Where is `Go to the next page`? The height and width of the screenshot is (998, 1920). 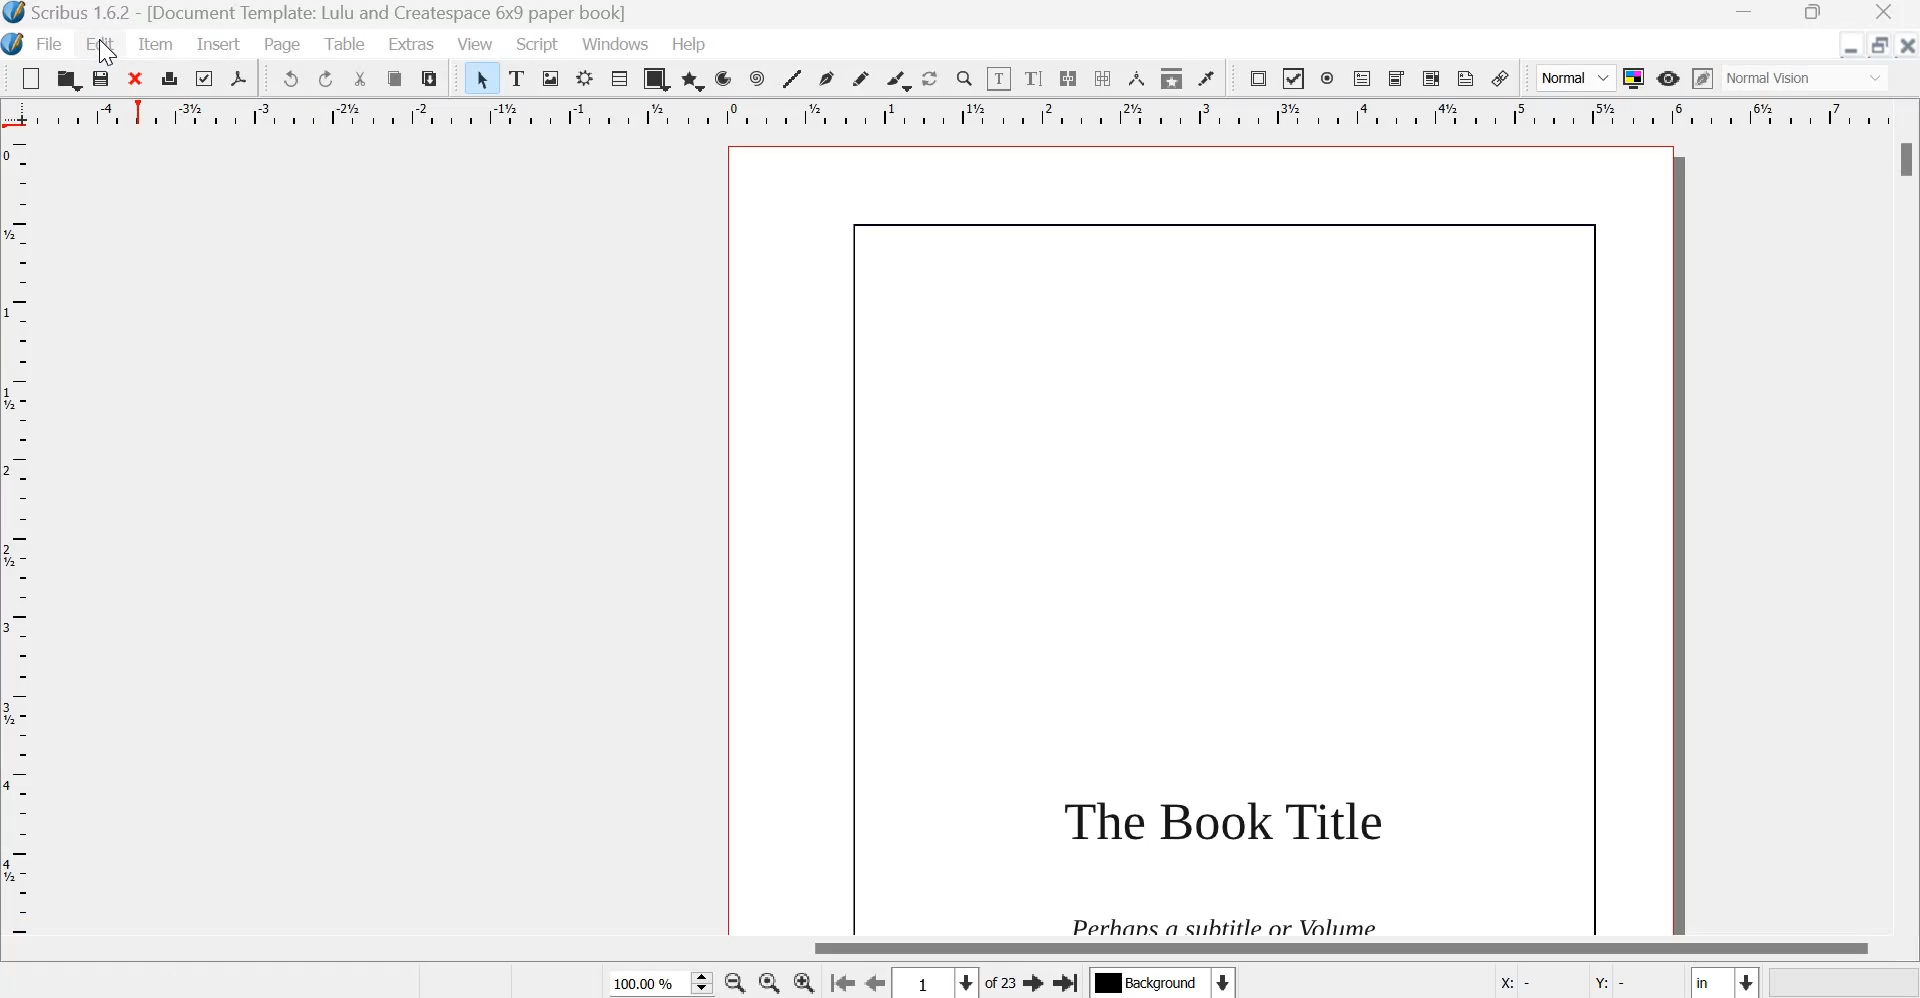
Go to the next page is located at coordinates (1033, 983).